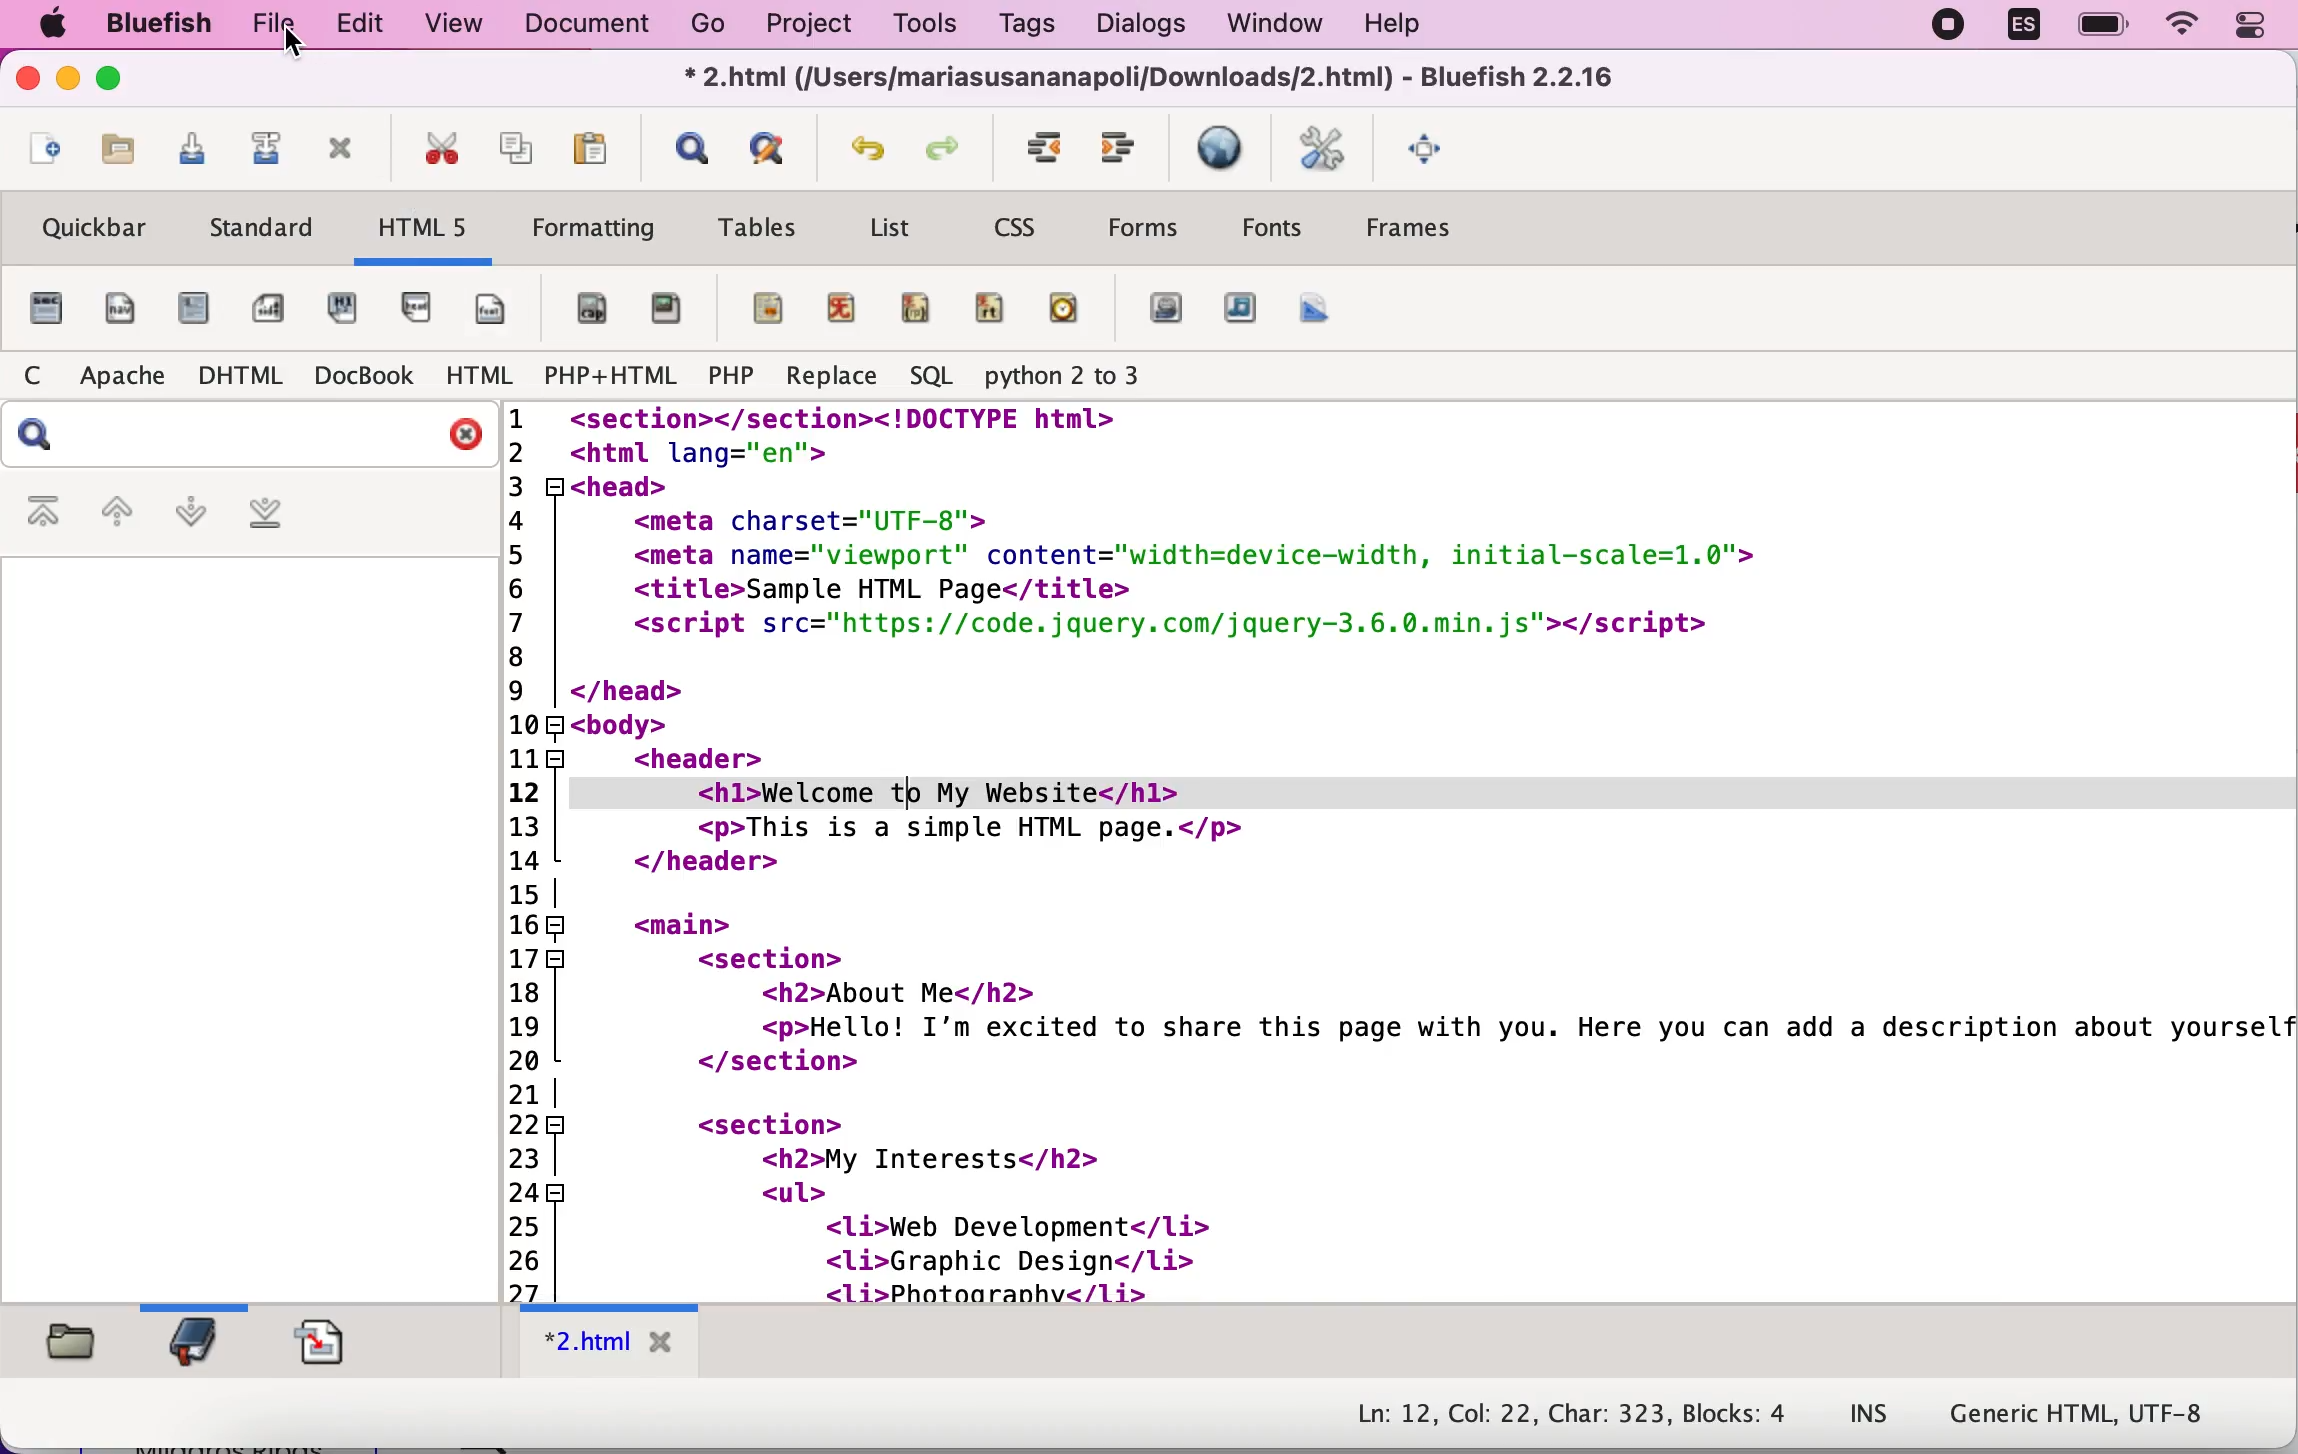  I want to click on close, so click(29, 81).